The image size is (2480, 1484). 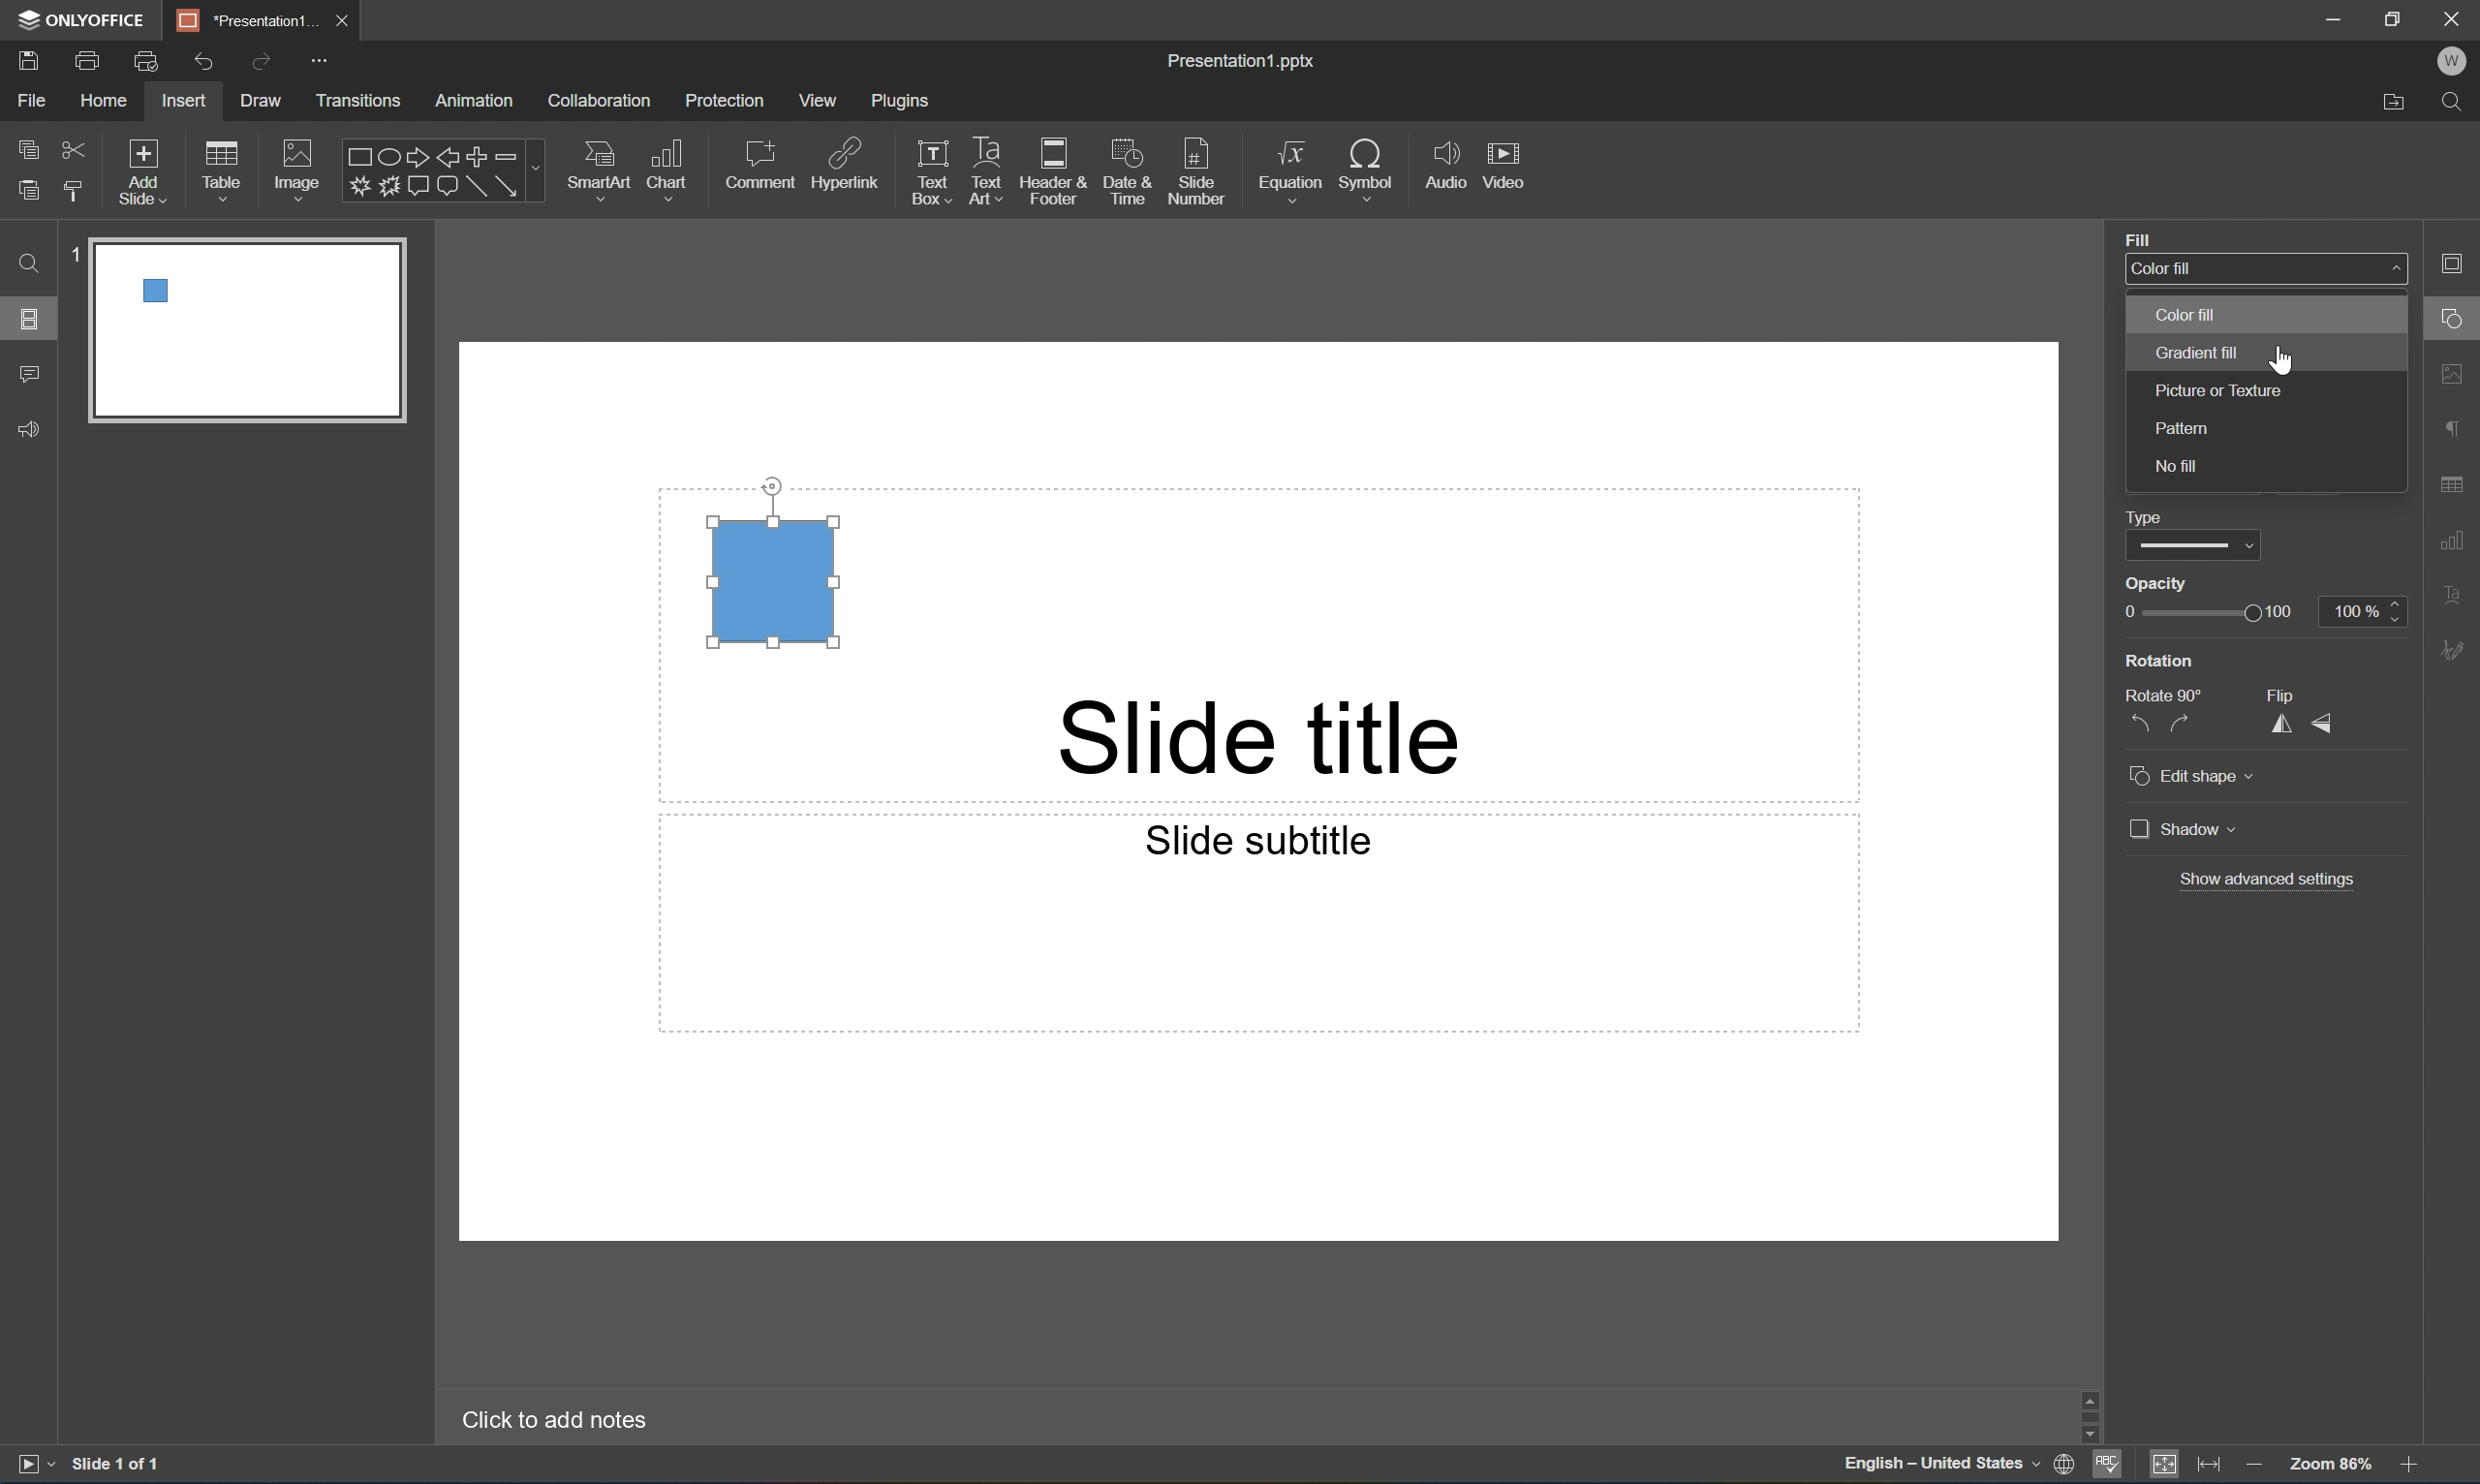 I want to click on Flip Vertically, so click(x=2325, y=725).